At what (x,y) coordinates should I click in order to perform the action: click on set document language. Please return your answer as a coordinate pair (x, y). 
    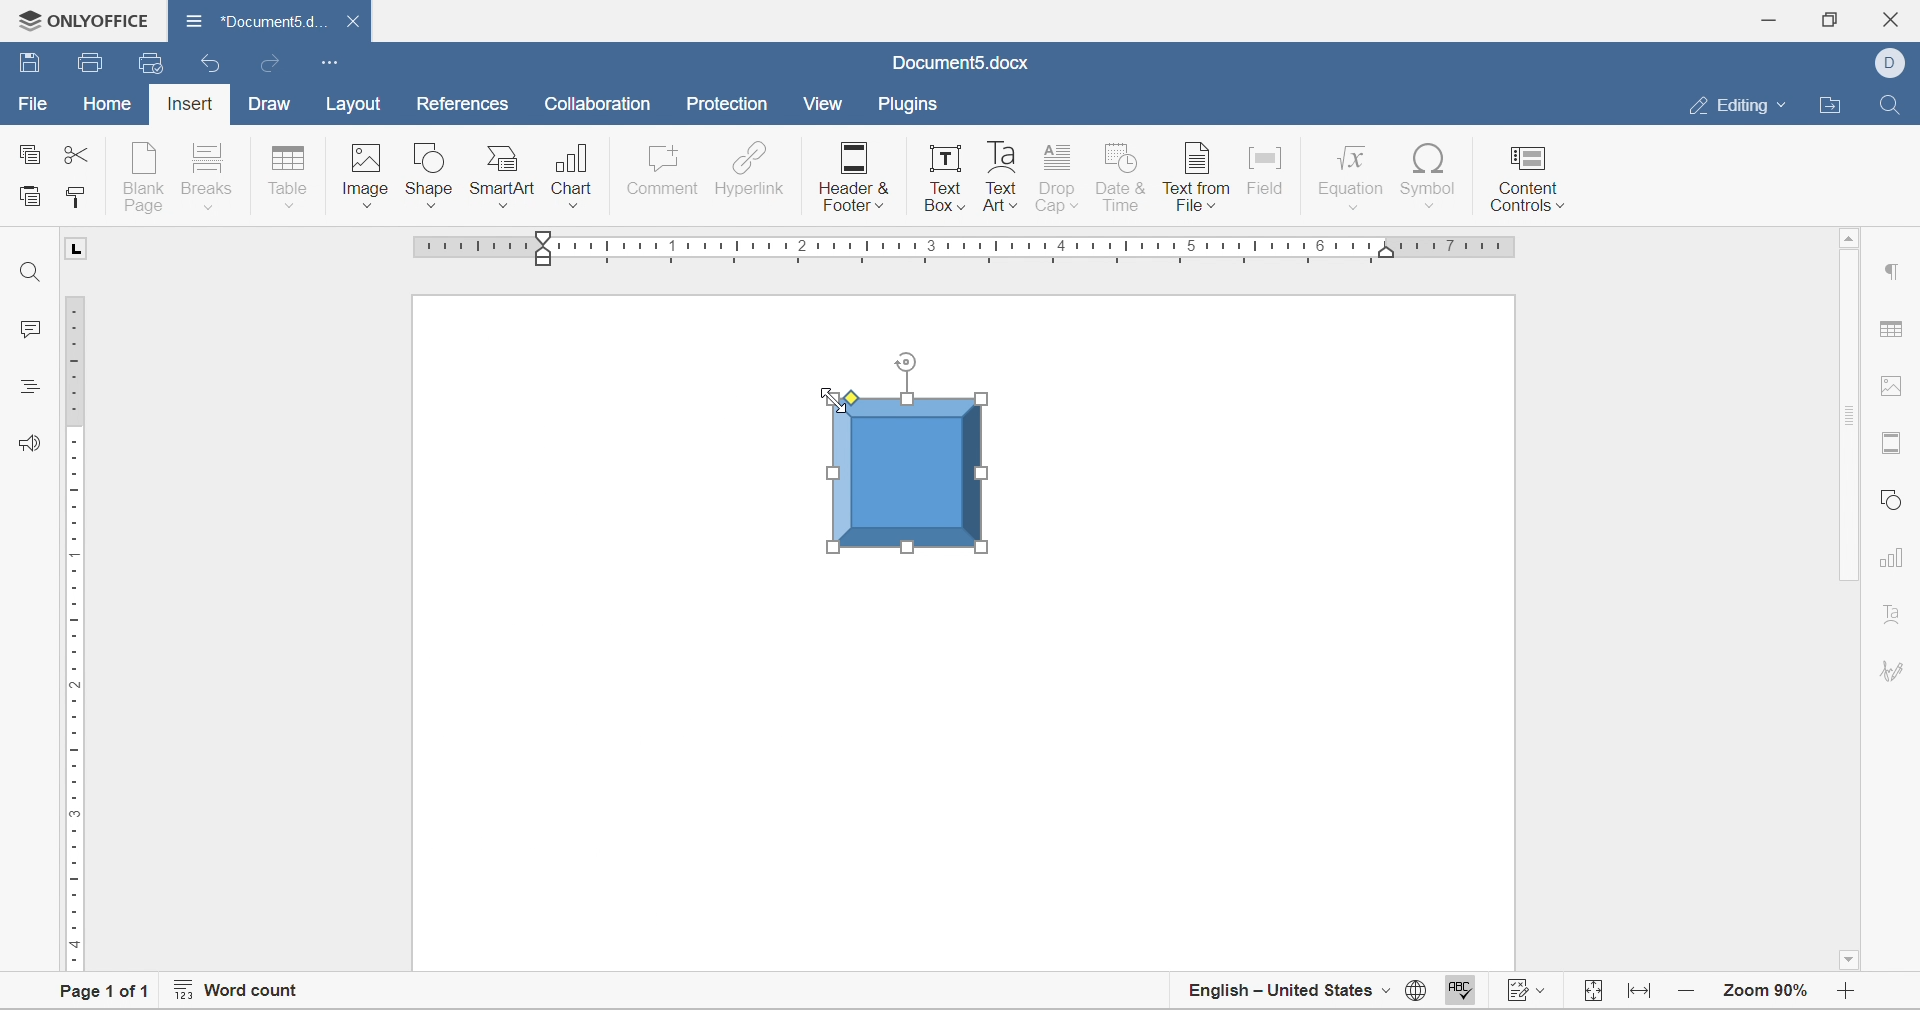
    Looking at the image, I should click on (1419, 993).